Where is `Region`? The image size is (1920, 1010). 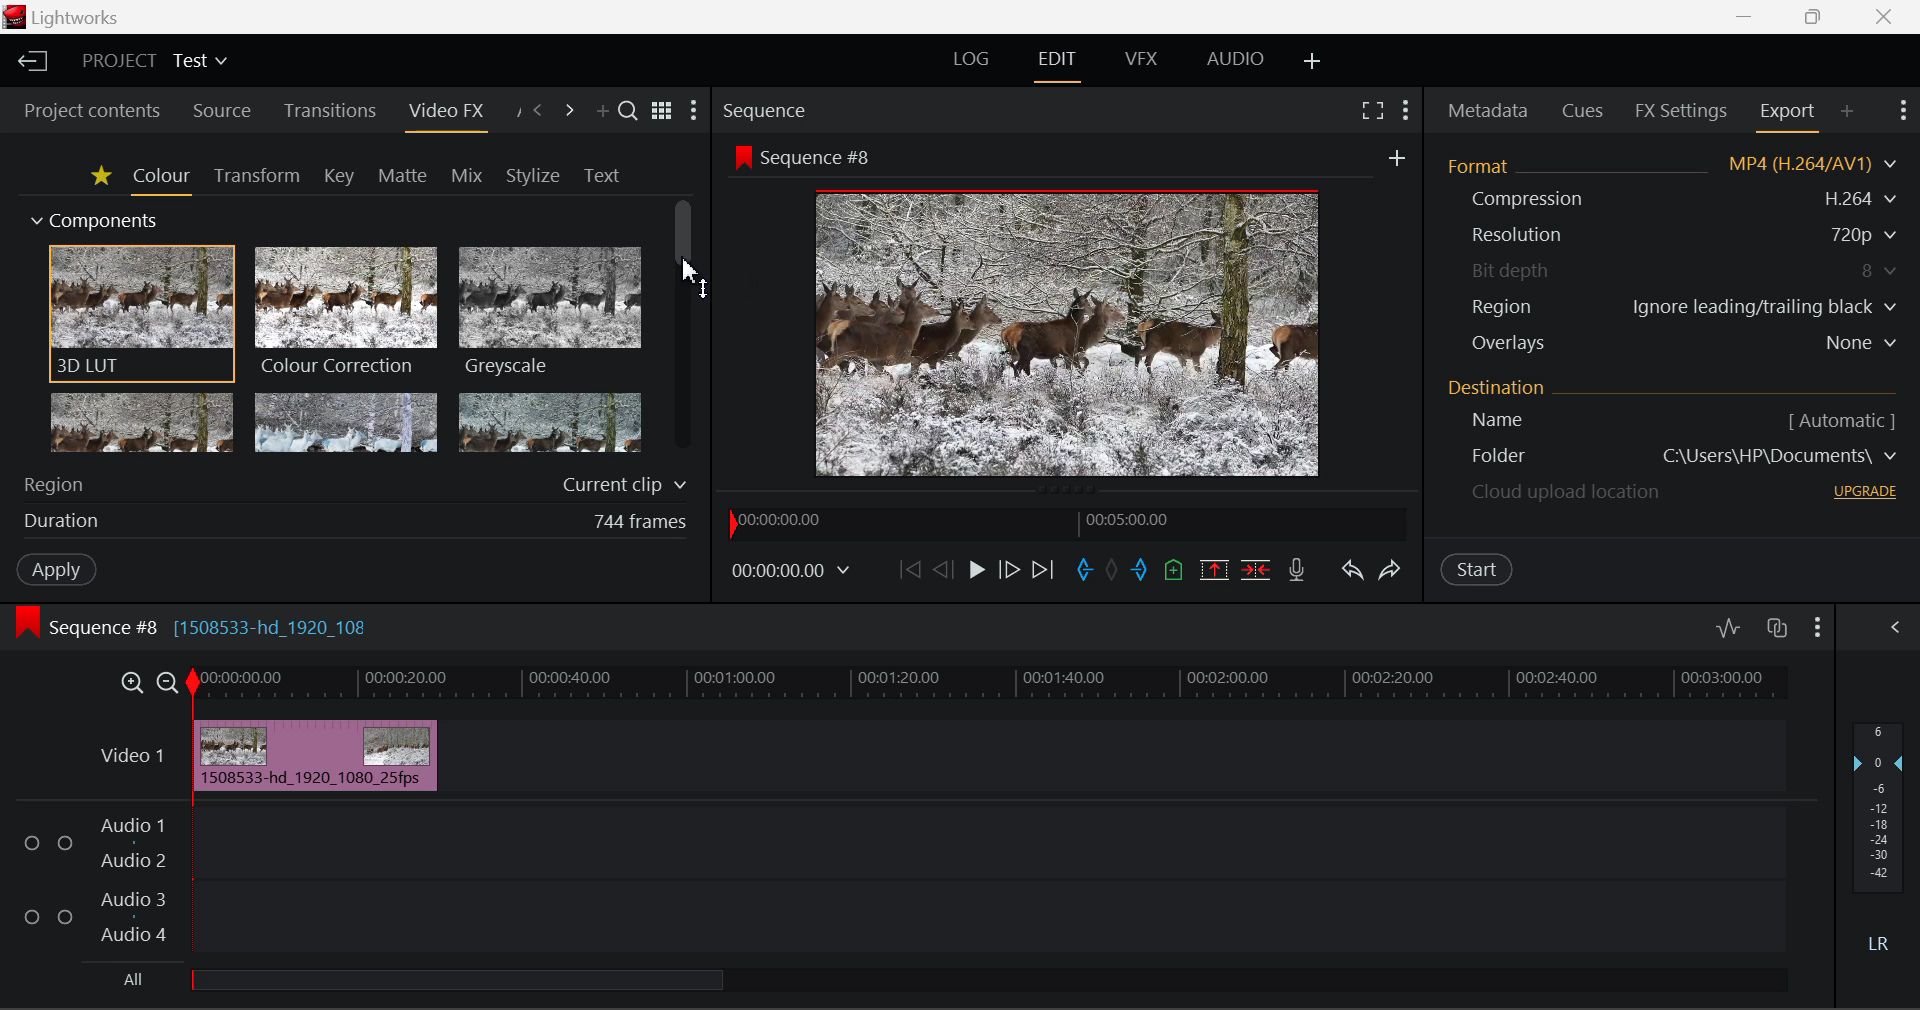
Region is located at coordinates (59, 483).